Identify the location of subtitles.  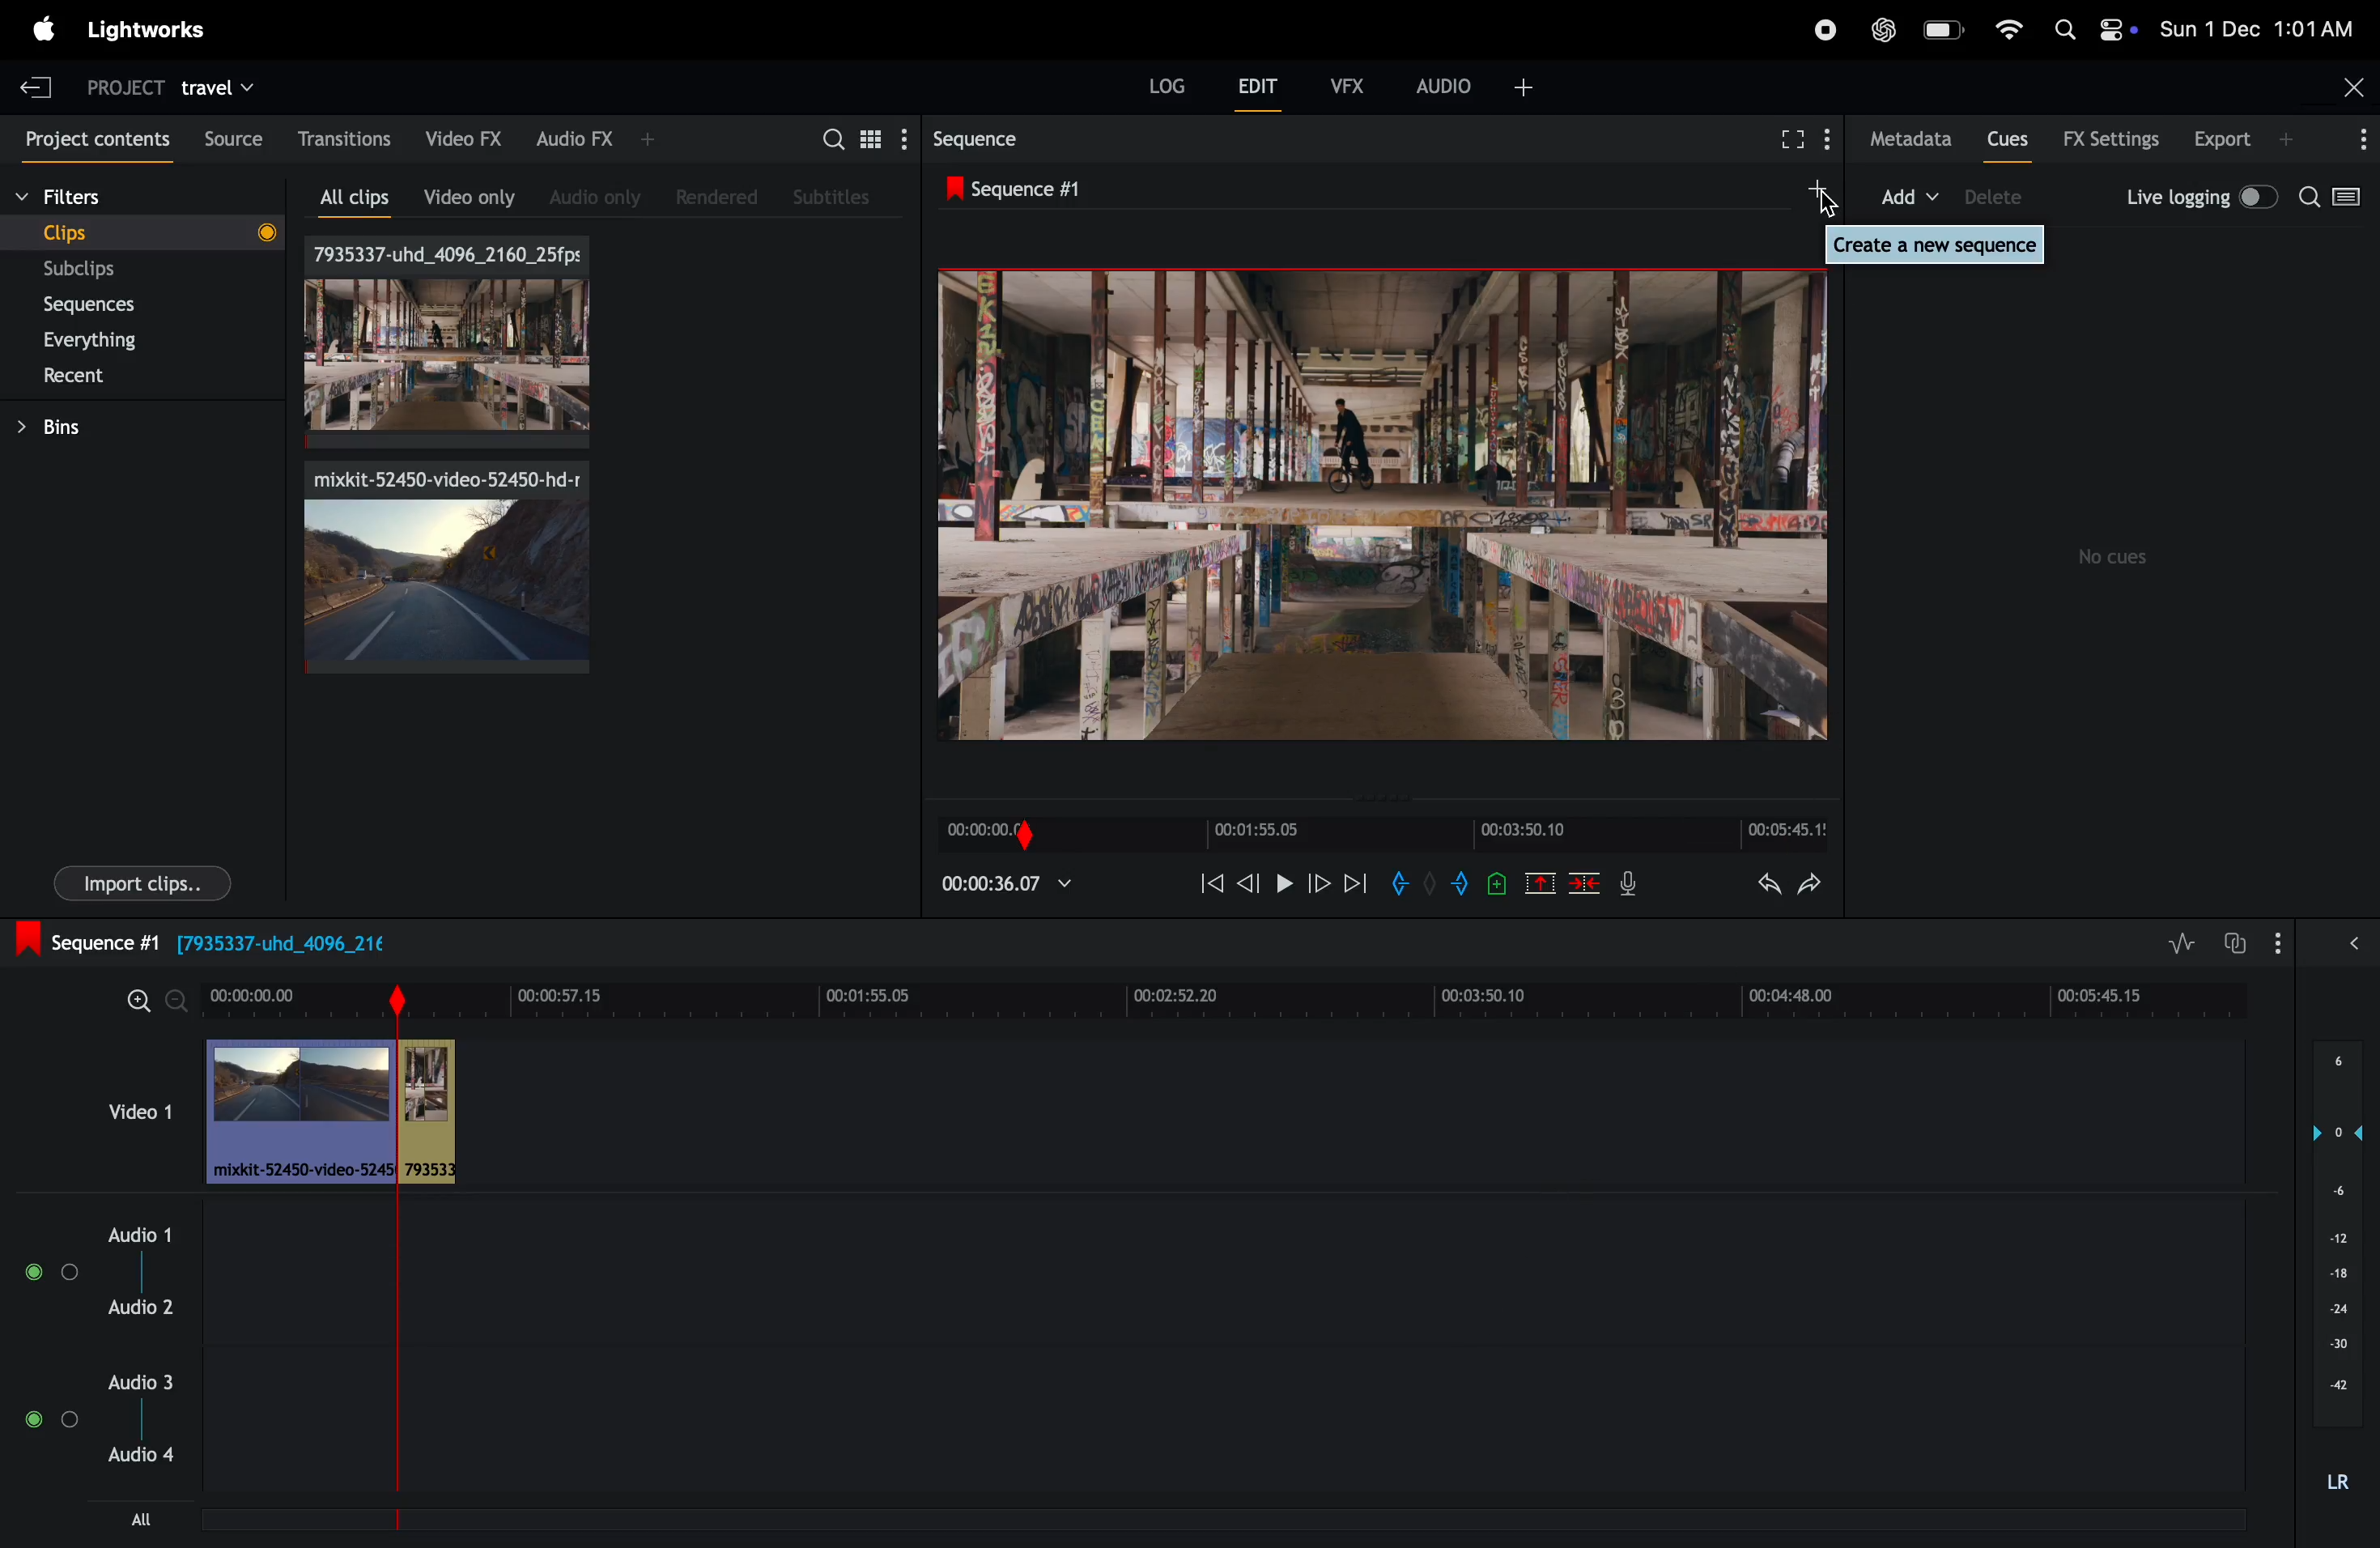
(835, 197).